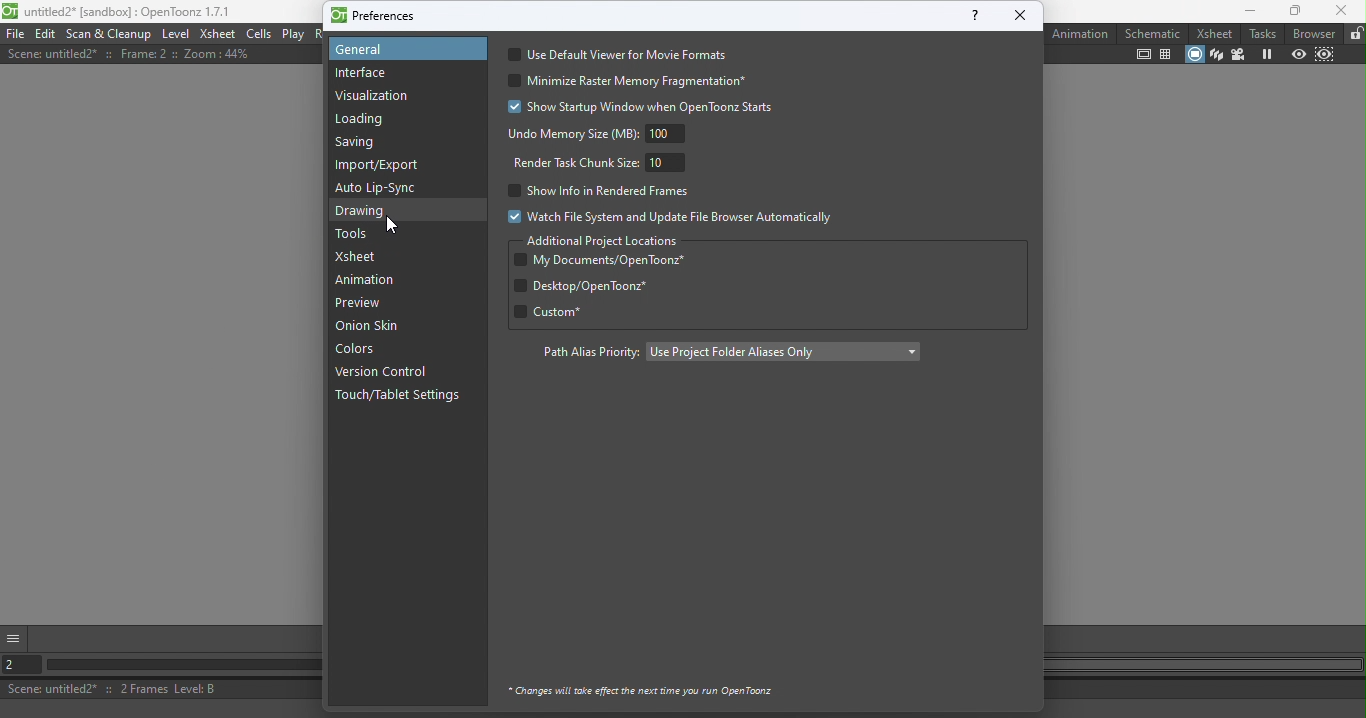  What do you see at coordinates (973, 15) in the screenshot?
I see `help` at bounding box center [973, 15].